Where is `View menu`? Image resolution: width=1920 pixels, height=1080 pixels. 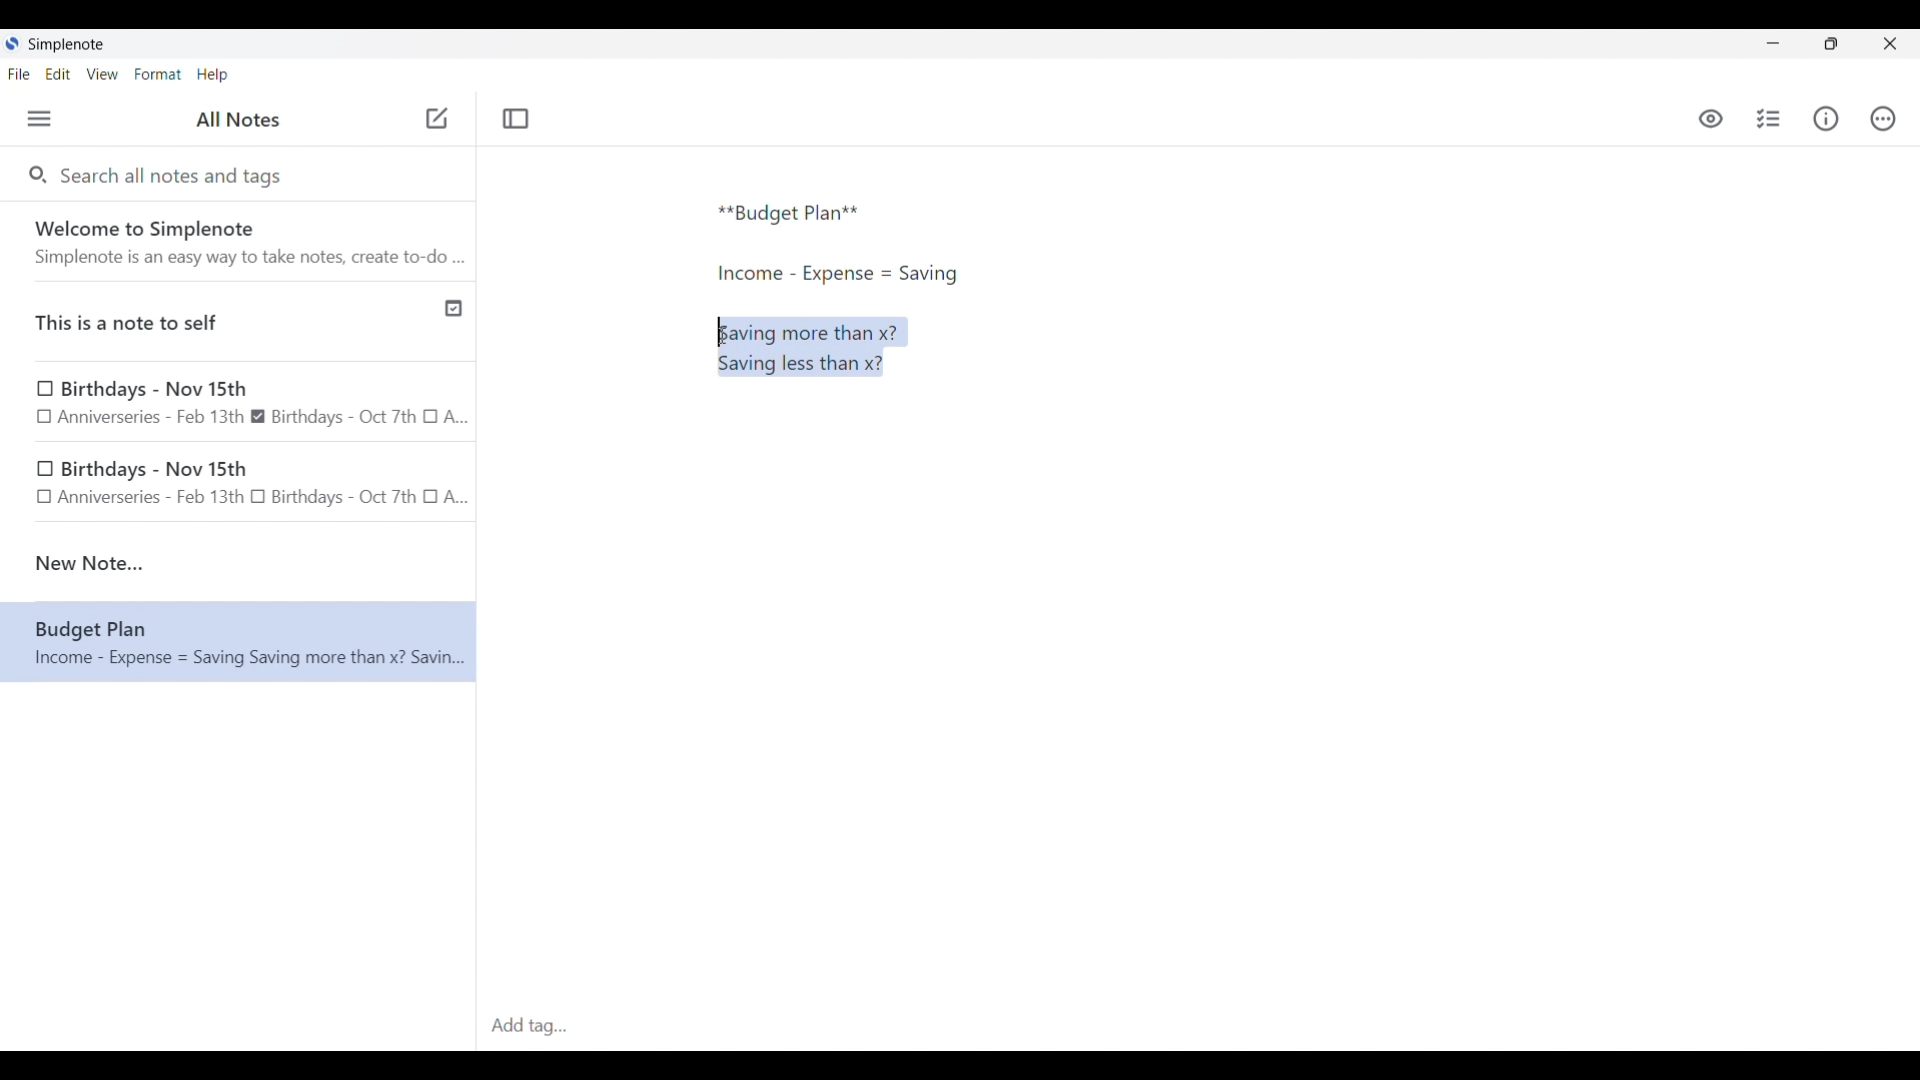
View menu is located at coordinates (103, 73).